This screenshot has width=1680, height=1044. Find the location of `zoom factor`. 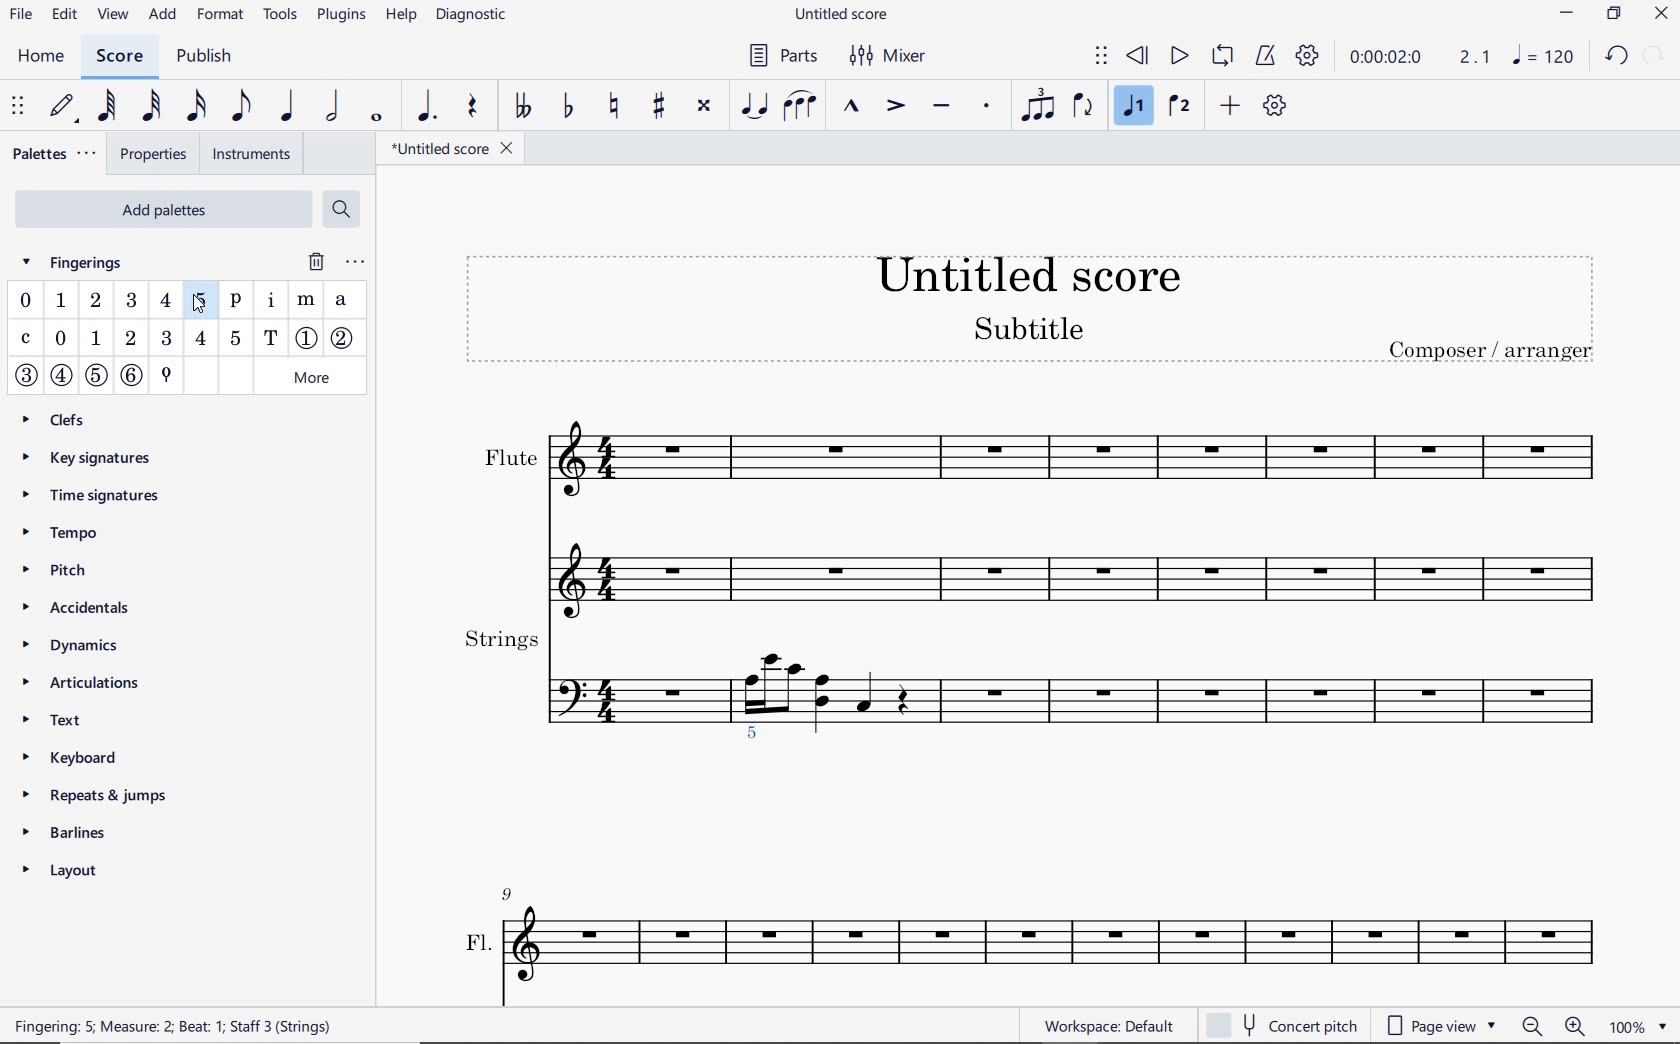

zoom factor is located at coordinates (1635, 1025).